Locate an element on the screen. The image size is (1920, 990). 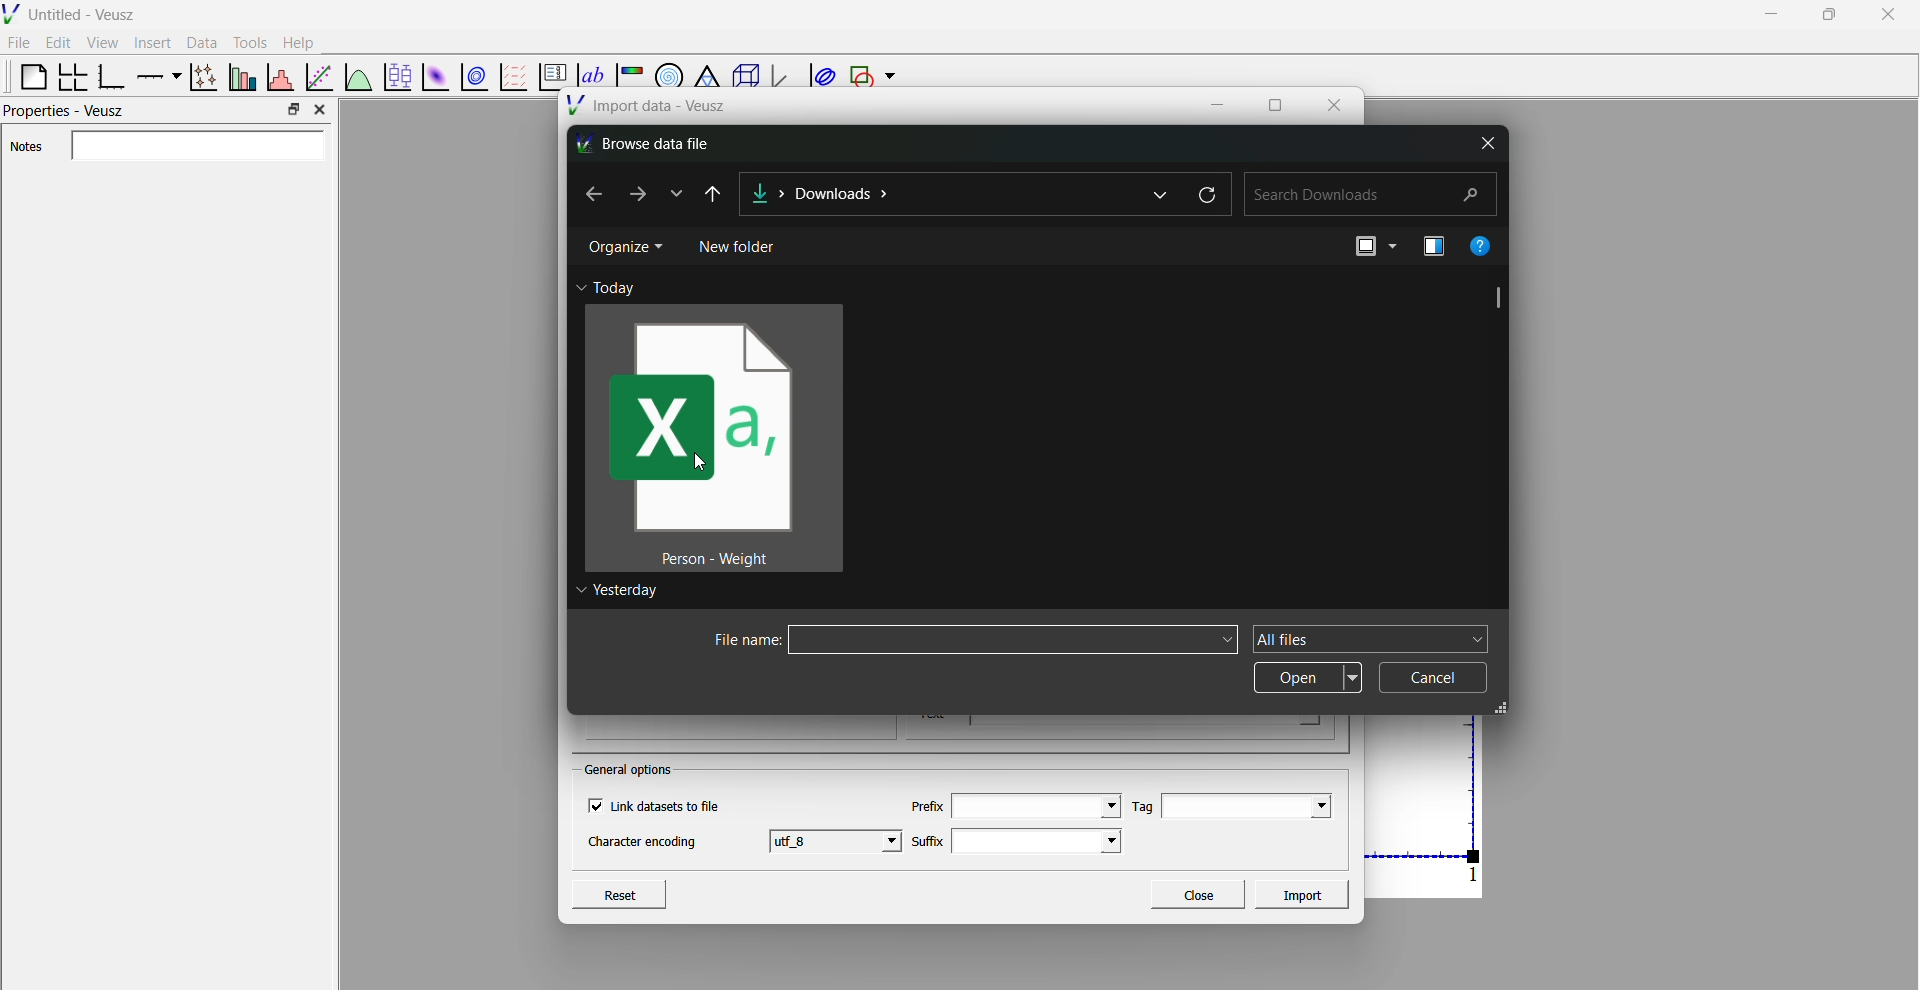
forward is located at coordinates (633, 192).